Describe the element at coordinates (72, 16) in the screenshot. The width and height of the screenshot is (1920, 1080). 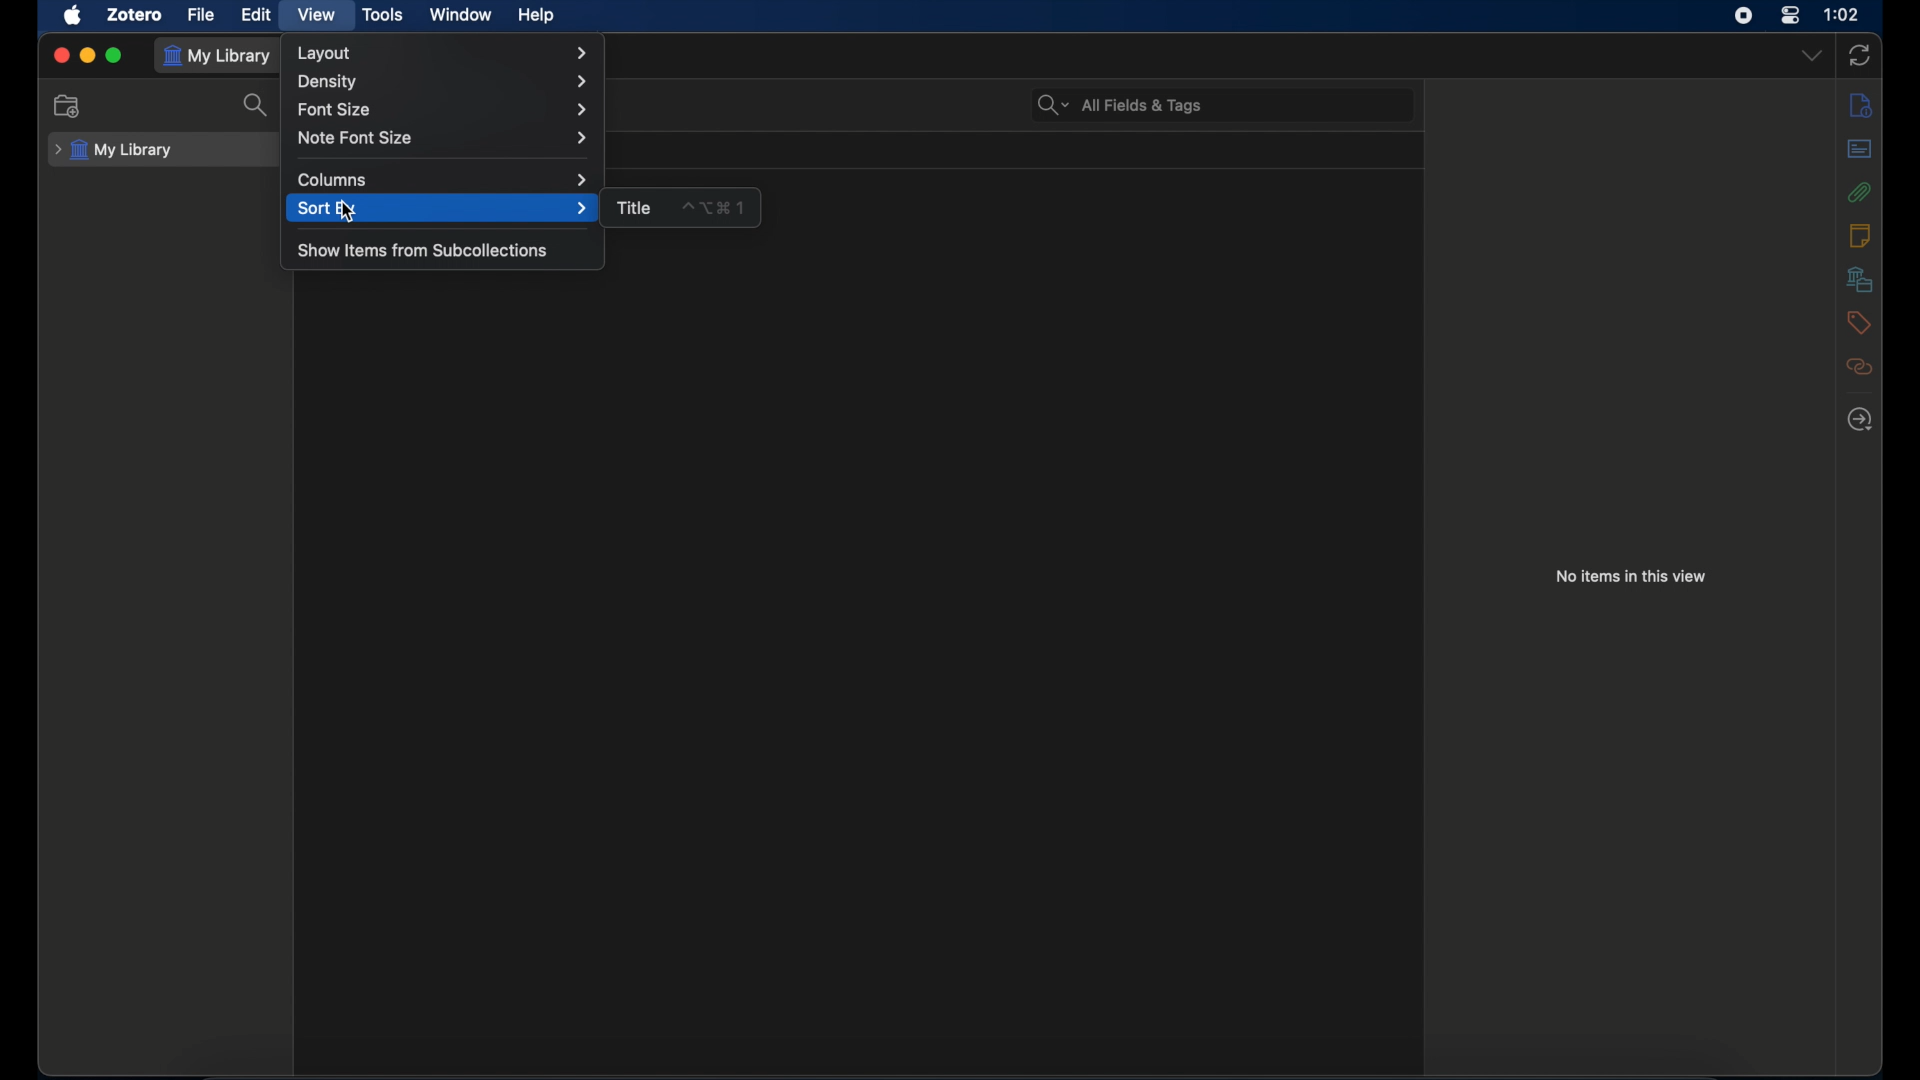
I see `apple` at that location.